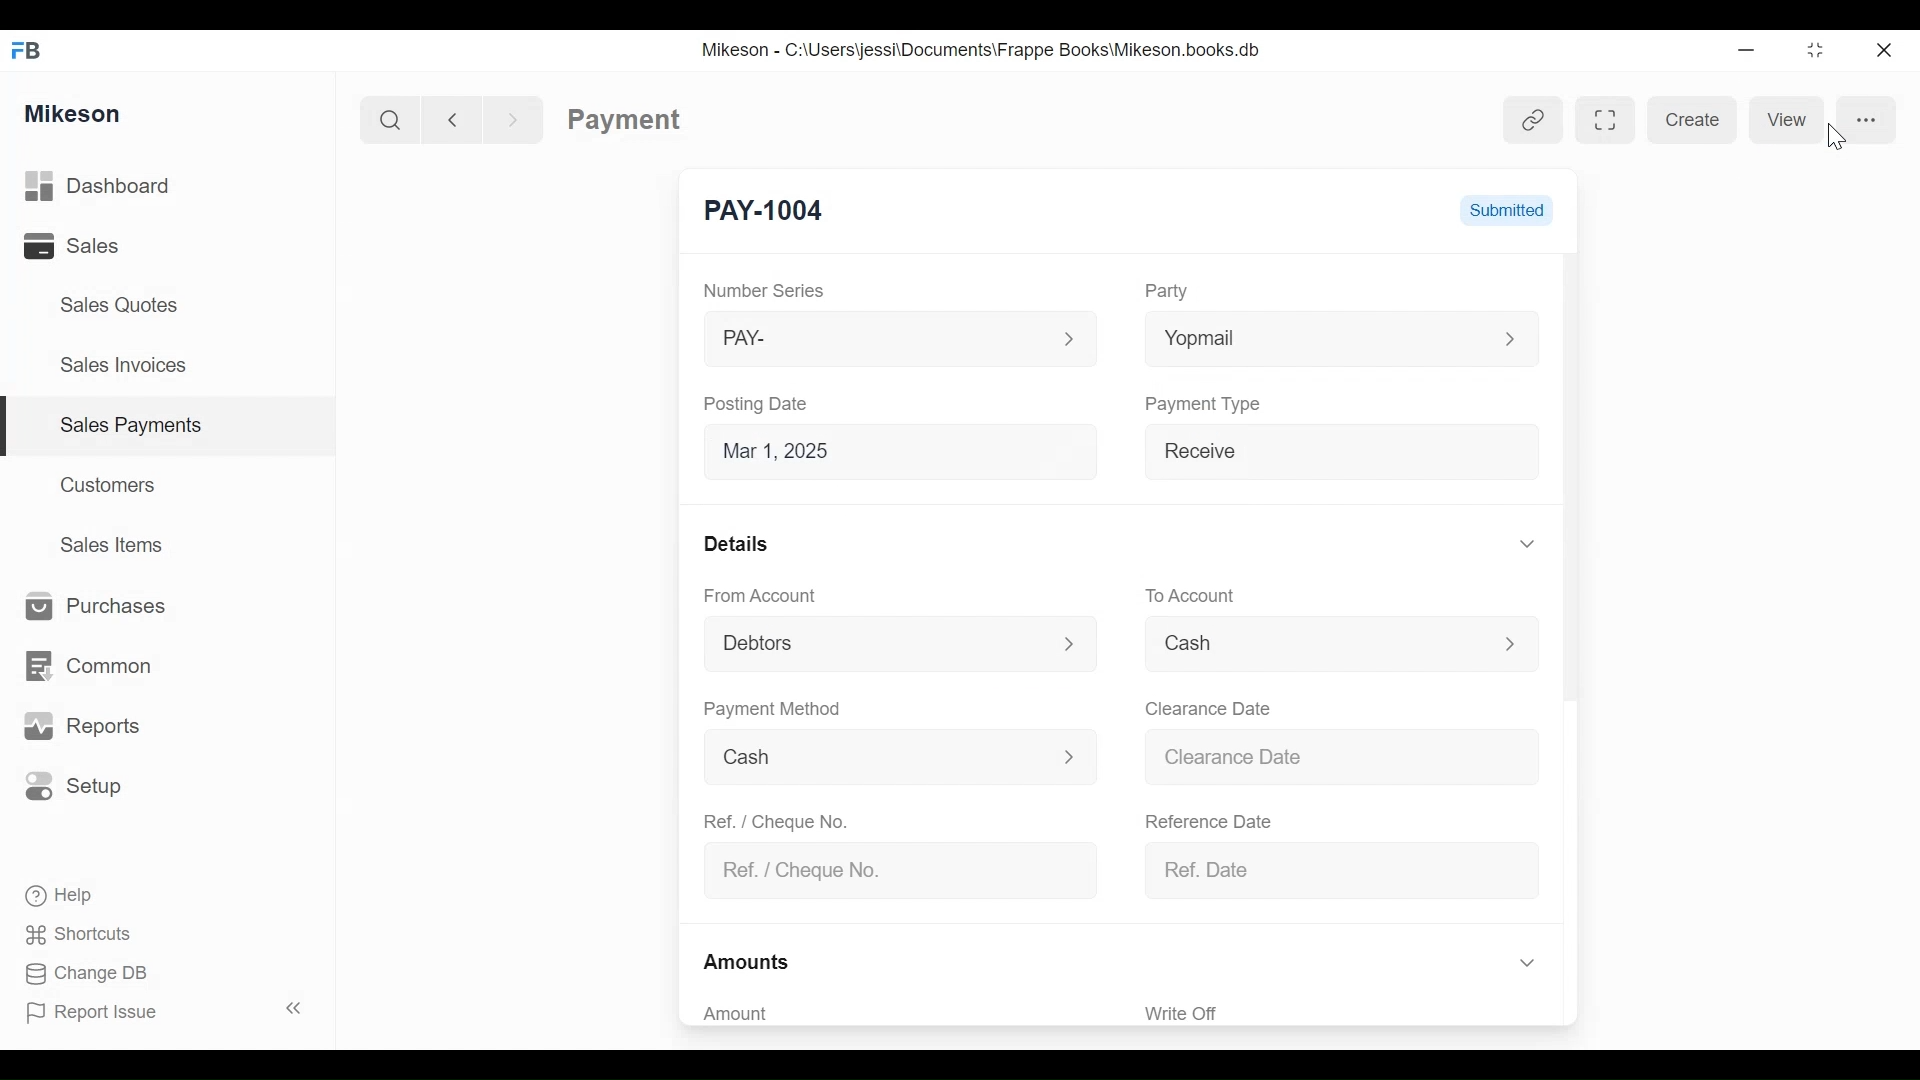  I want to click on Hide, so click(1526, 541).